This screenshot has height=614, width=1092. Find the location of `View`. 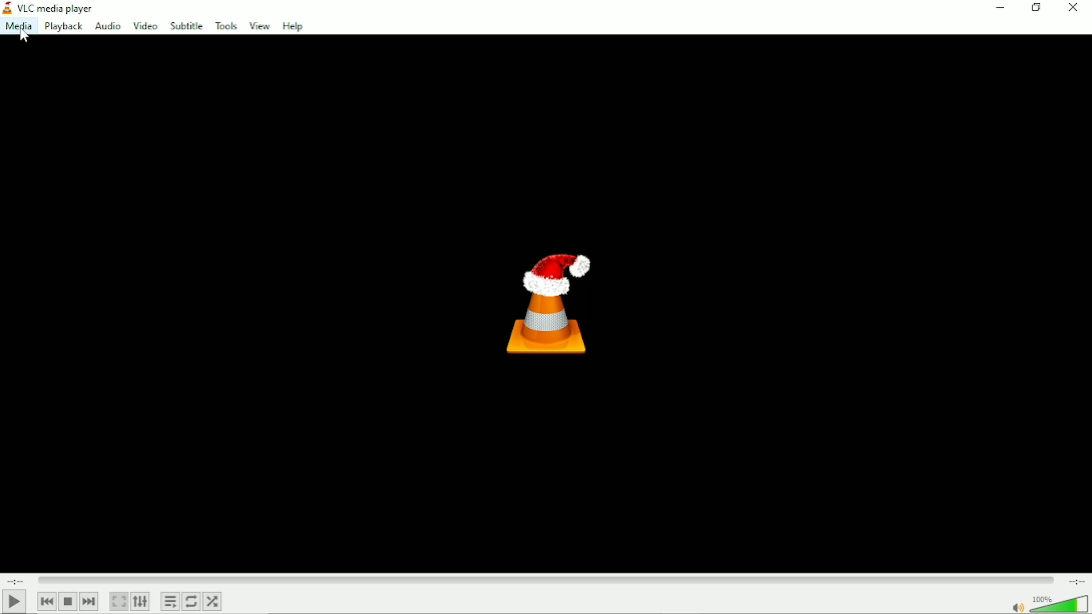

View is located at coordinates (259, 26).